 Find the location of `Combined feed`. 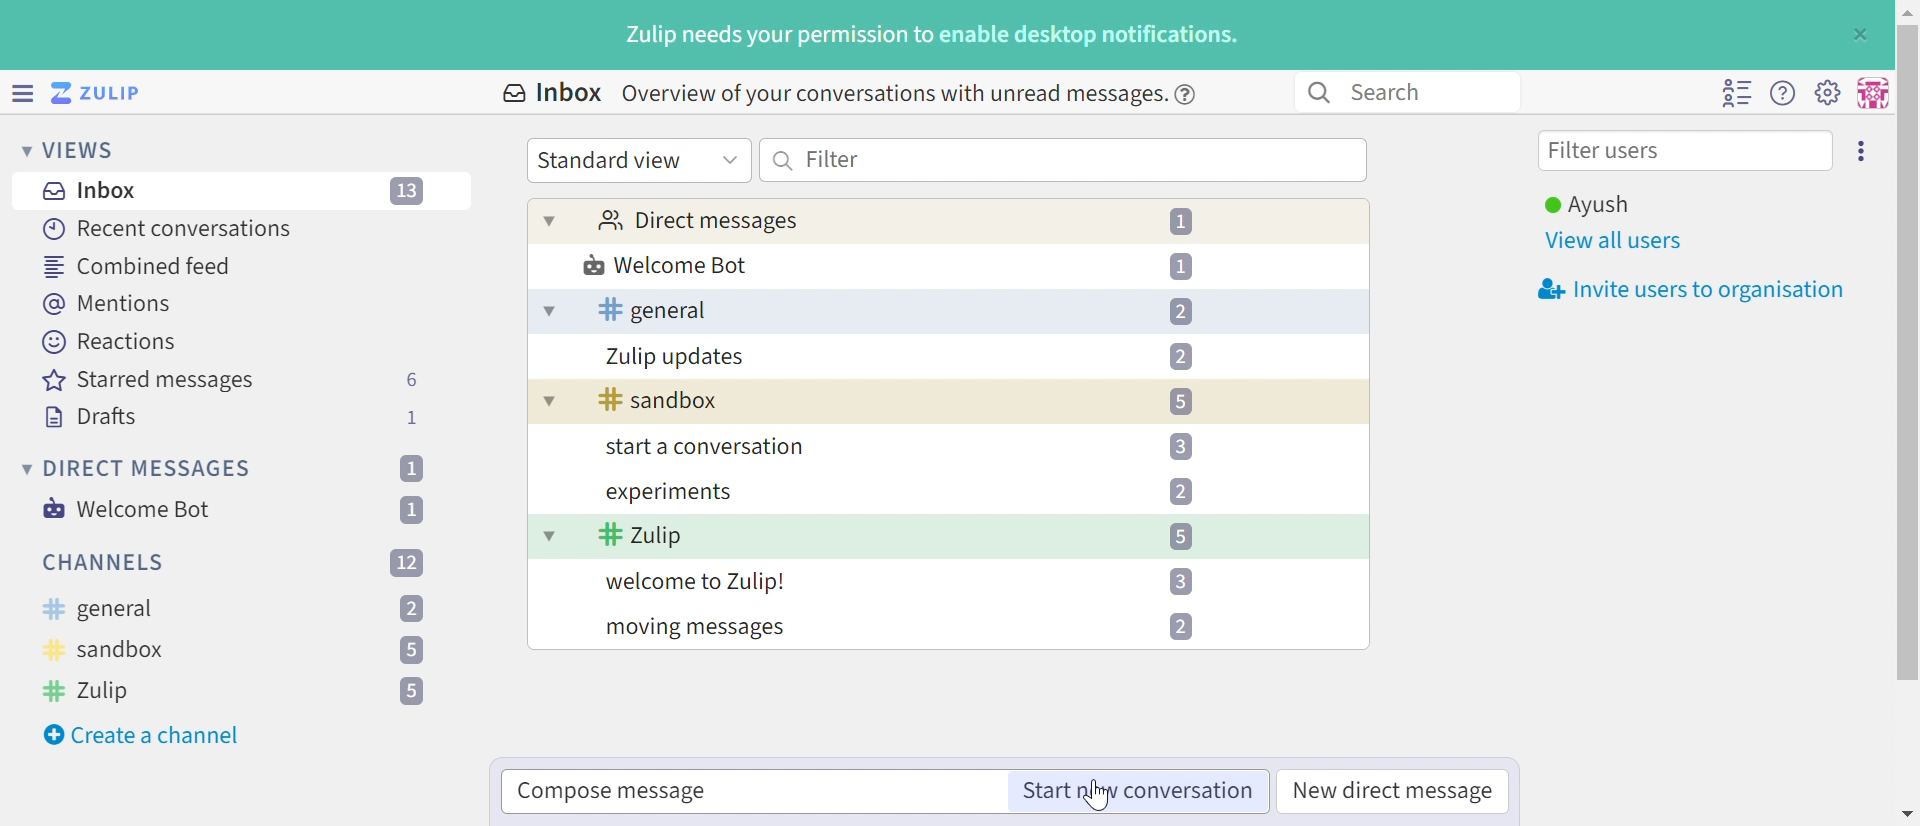

Combined feed is located at coordinates (139, 266).